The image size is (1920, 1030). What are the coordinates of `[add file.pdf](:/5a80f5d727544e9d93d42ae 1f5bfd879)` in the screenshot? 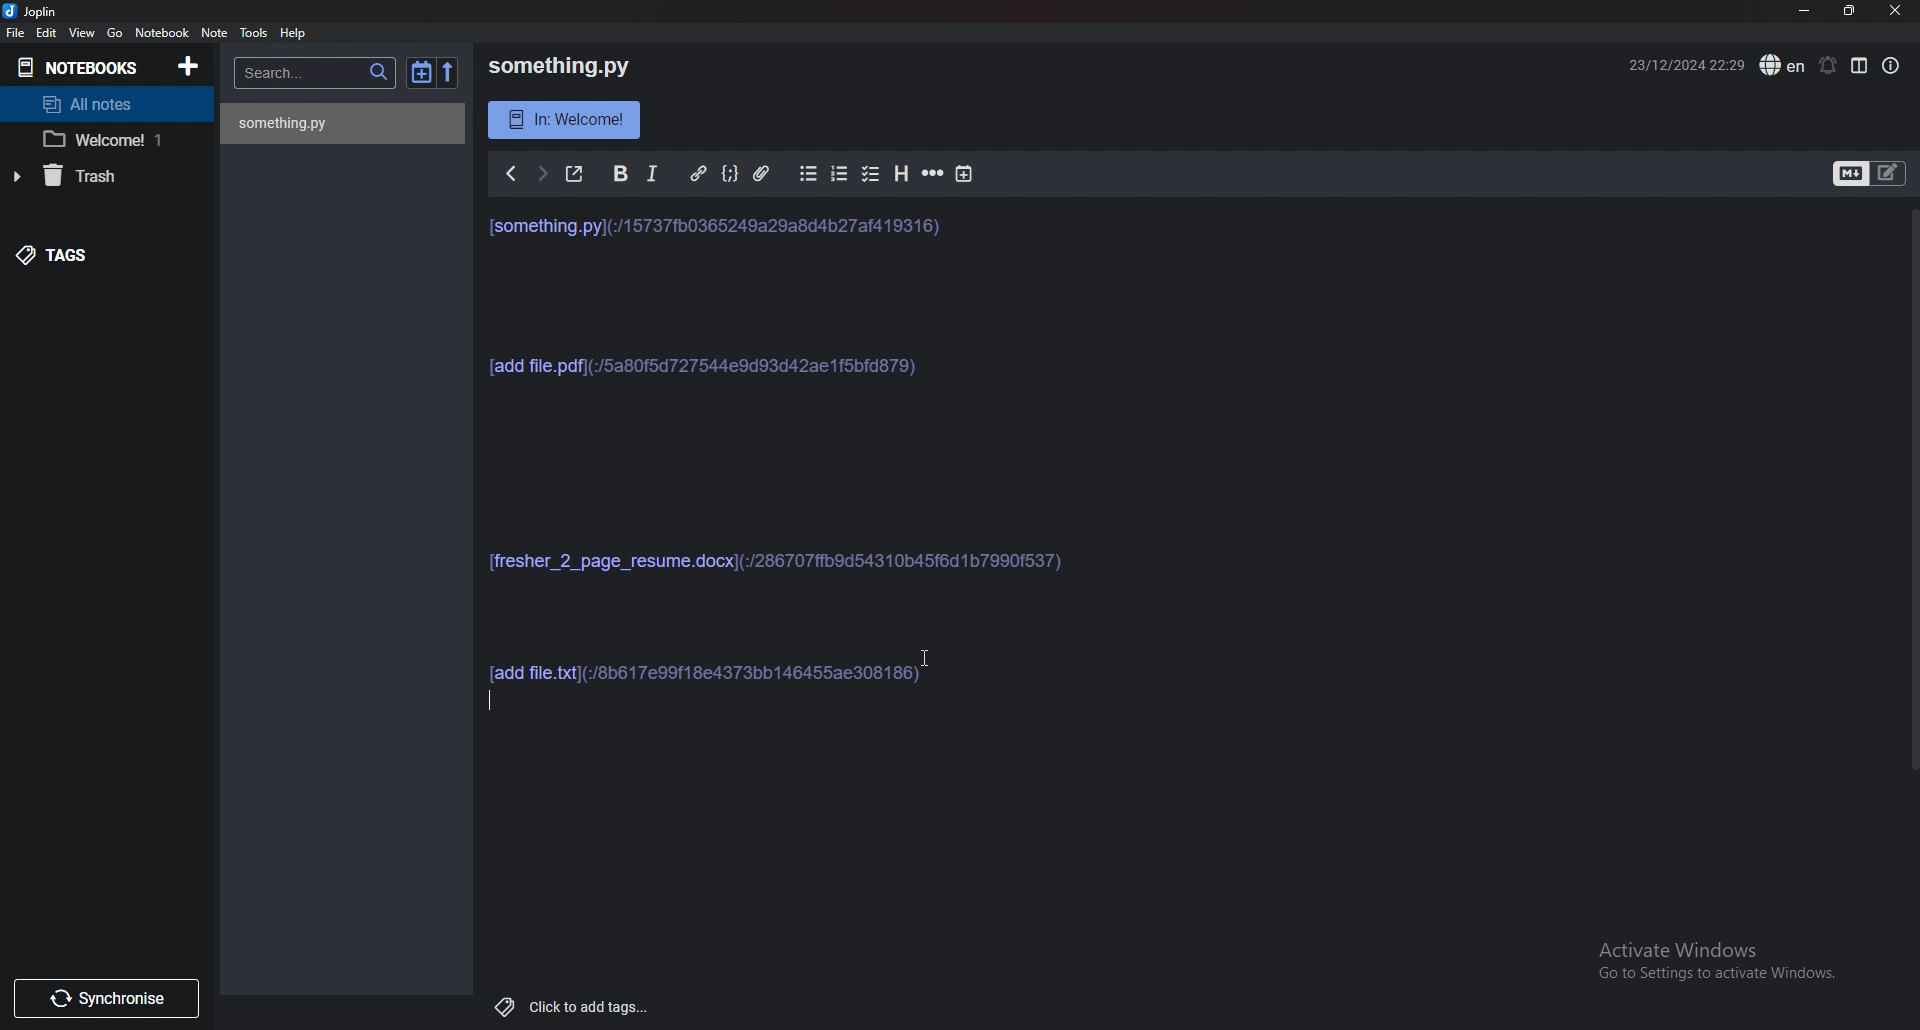 It's located at (703, 364).